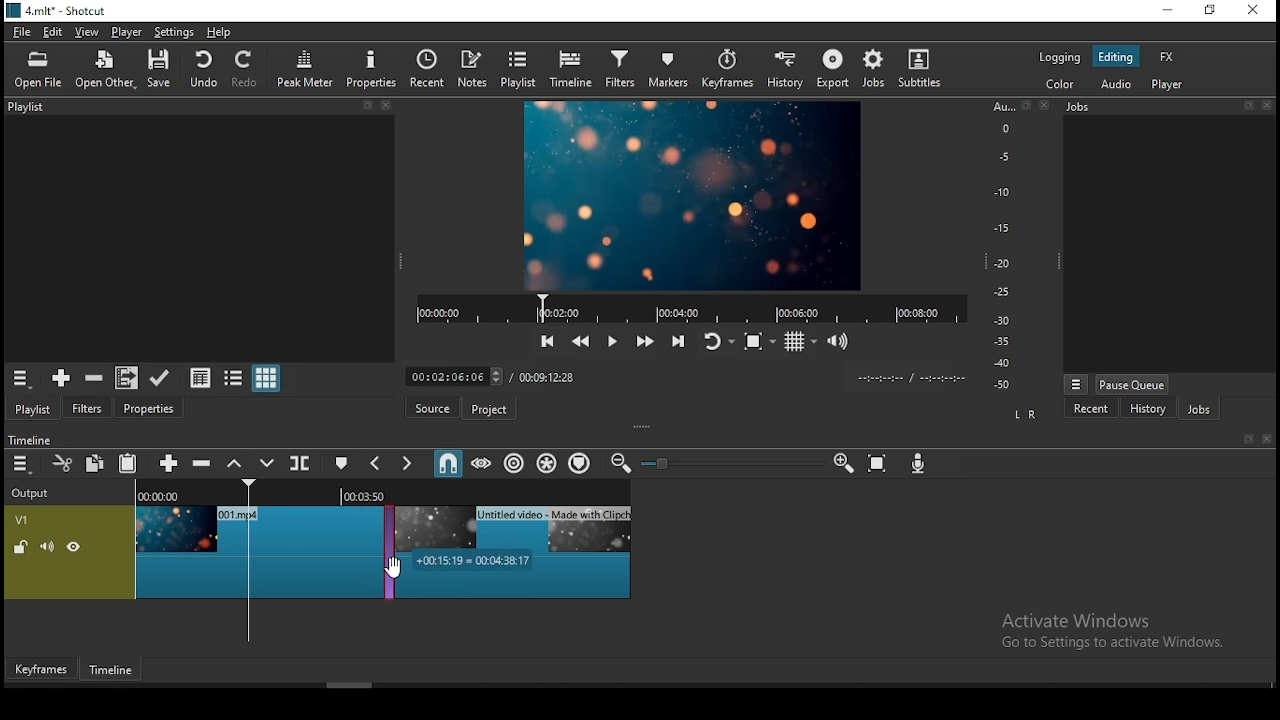 Image resolution: width=1280 pixels, height=720 pixels. Describe the element at coordinates (546, 340) in the screenshot. I see `skip to the previous point` at that location.